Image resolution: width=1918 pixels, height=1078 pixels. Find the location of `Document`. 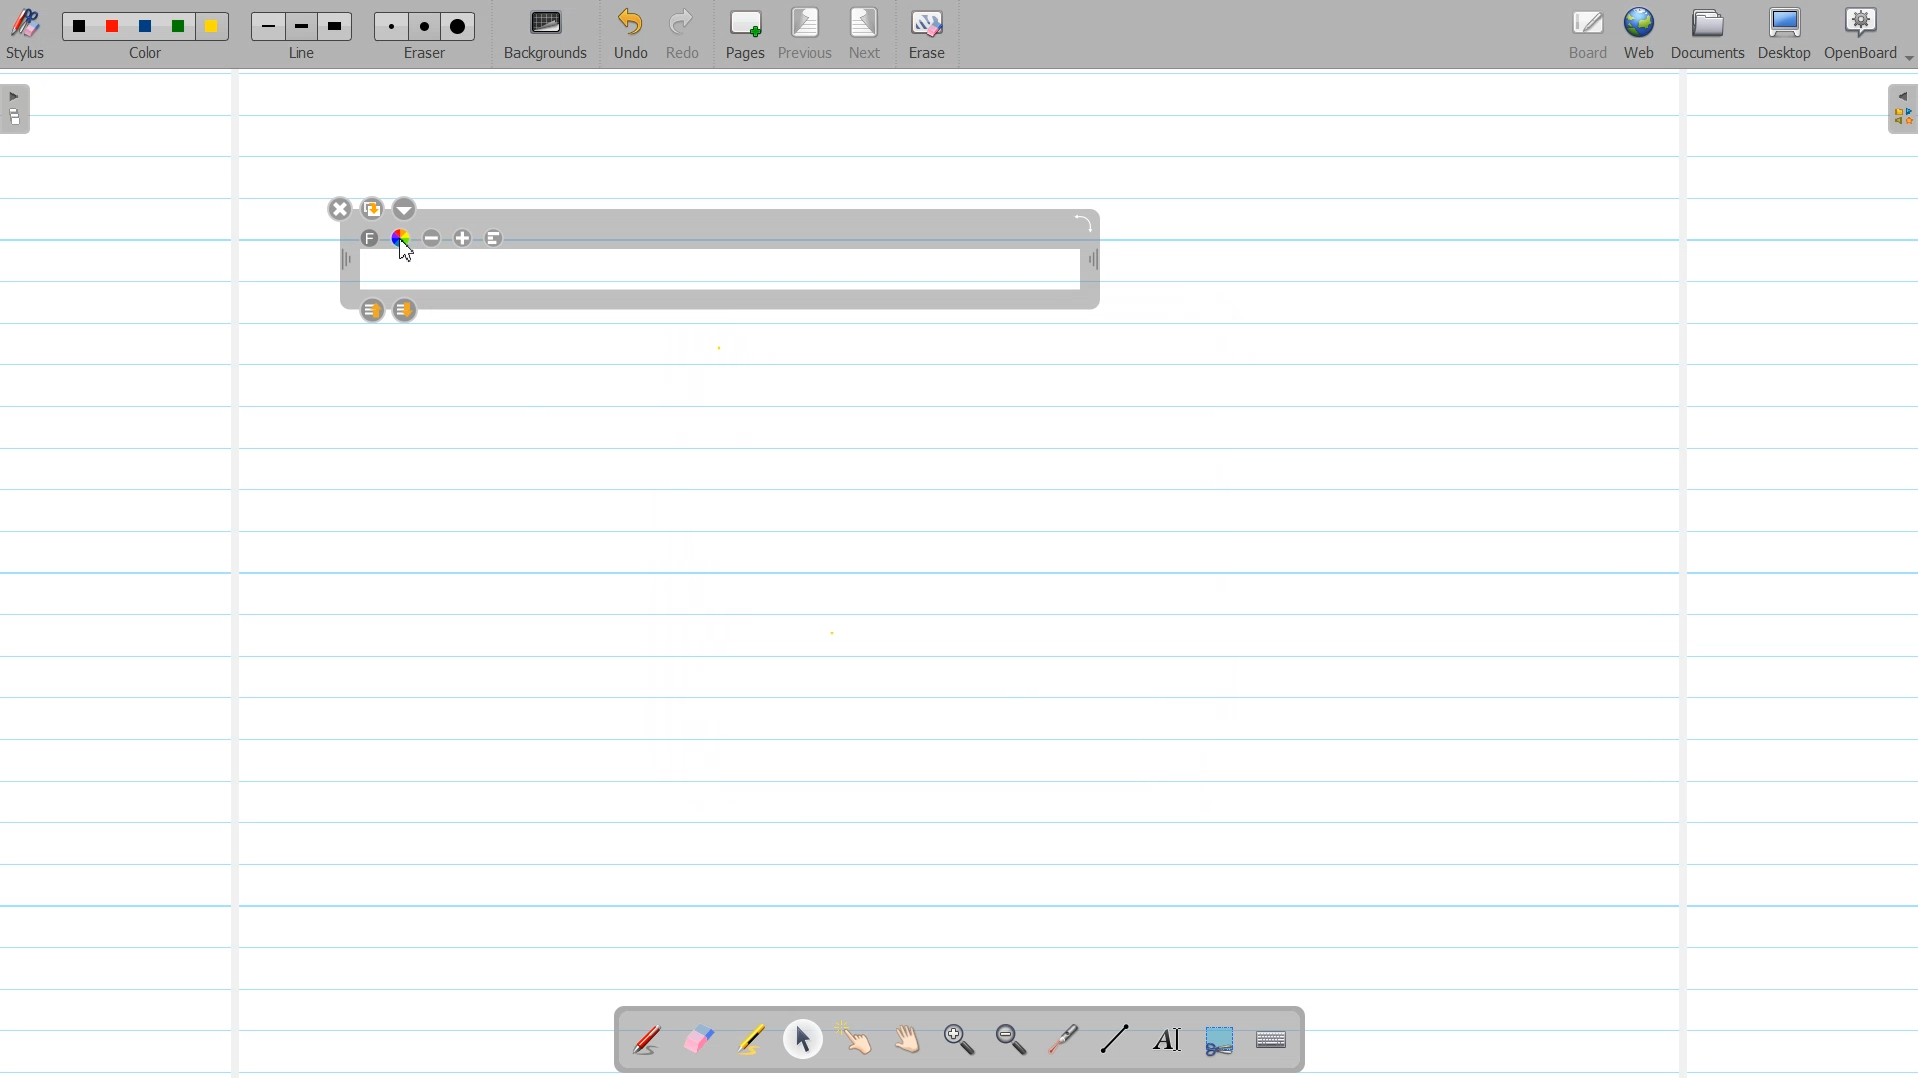

Document is located at coordinates (1710, 34).